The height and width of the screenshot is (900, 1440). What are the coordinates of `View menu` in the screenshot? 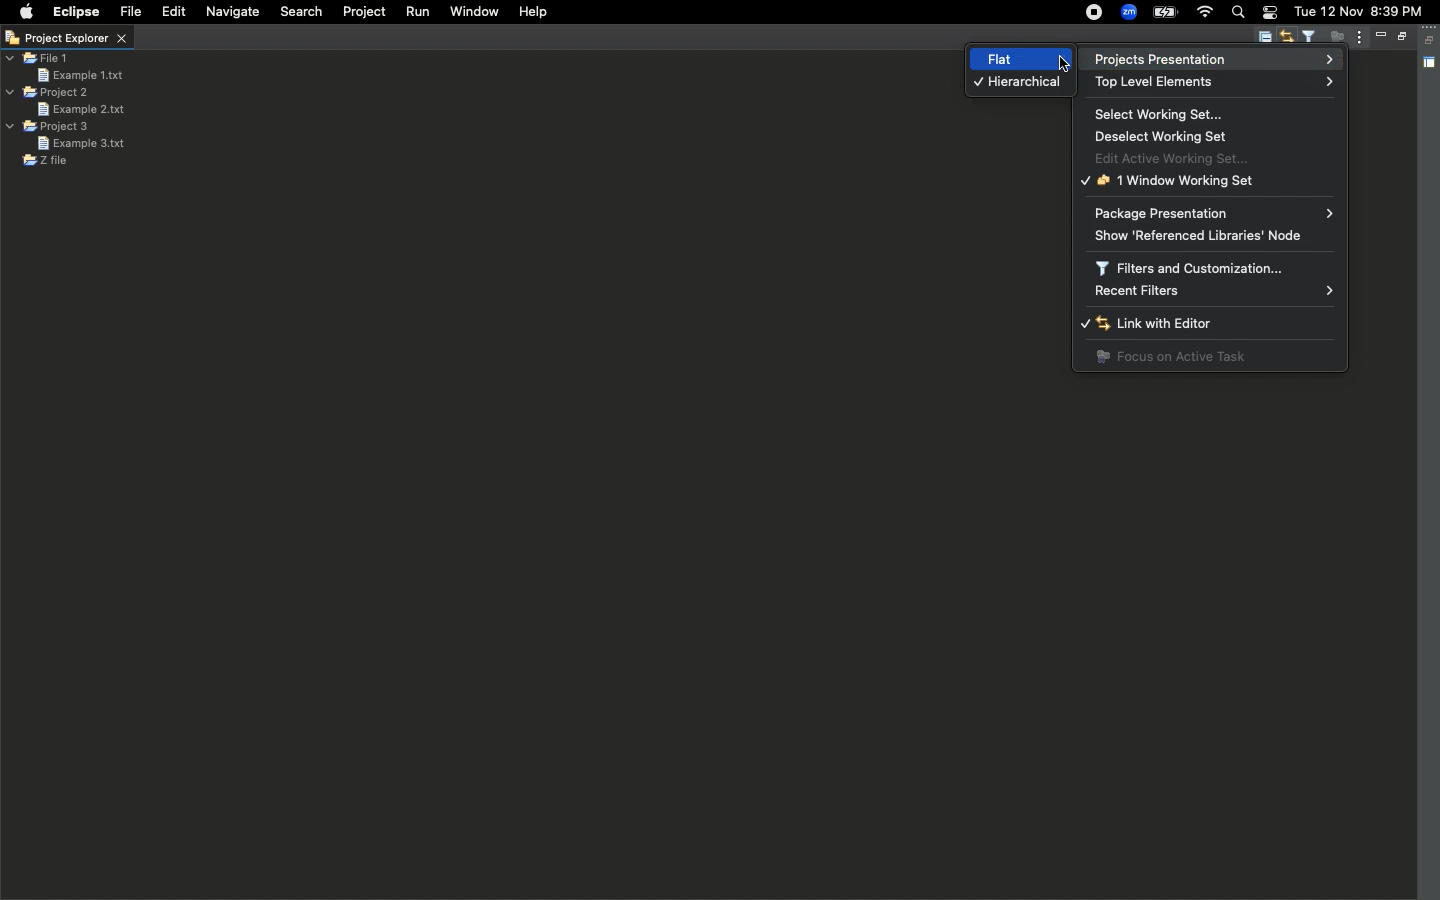 It's located at (1357, 38).